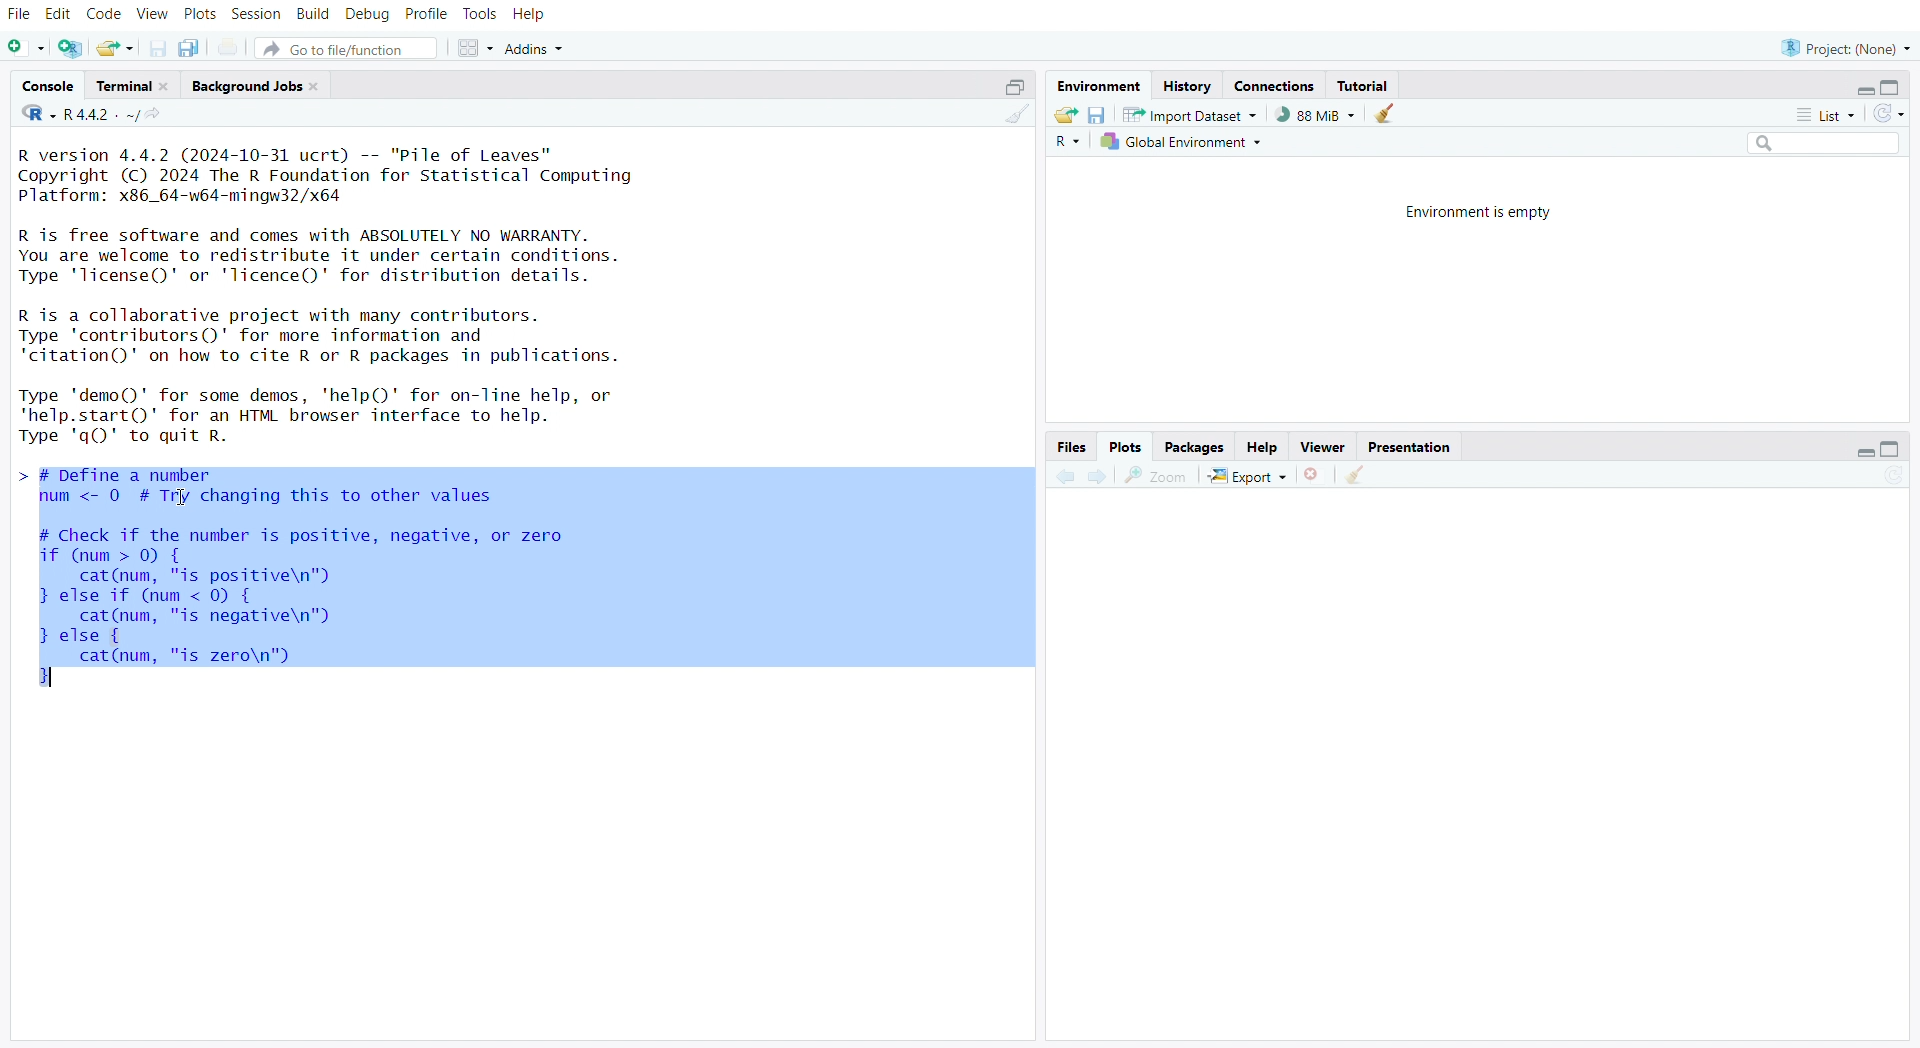 The height and width of the screenshot is (1048, 1920). I want to click on addins, so click(539, 49).